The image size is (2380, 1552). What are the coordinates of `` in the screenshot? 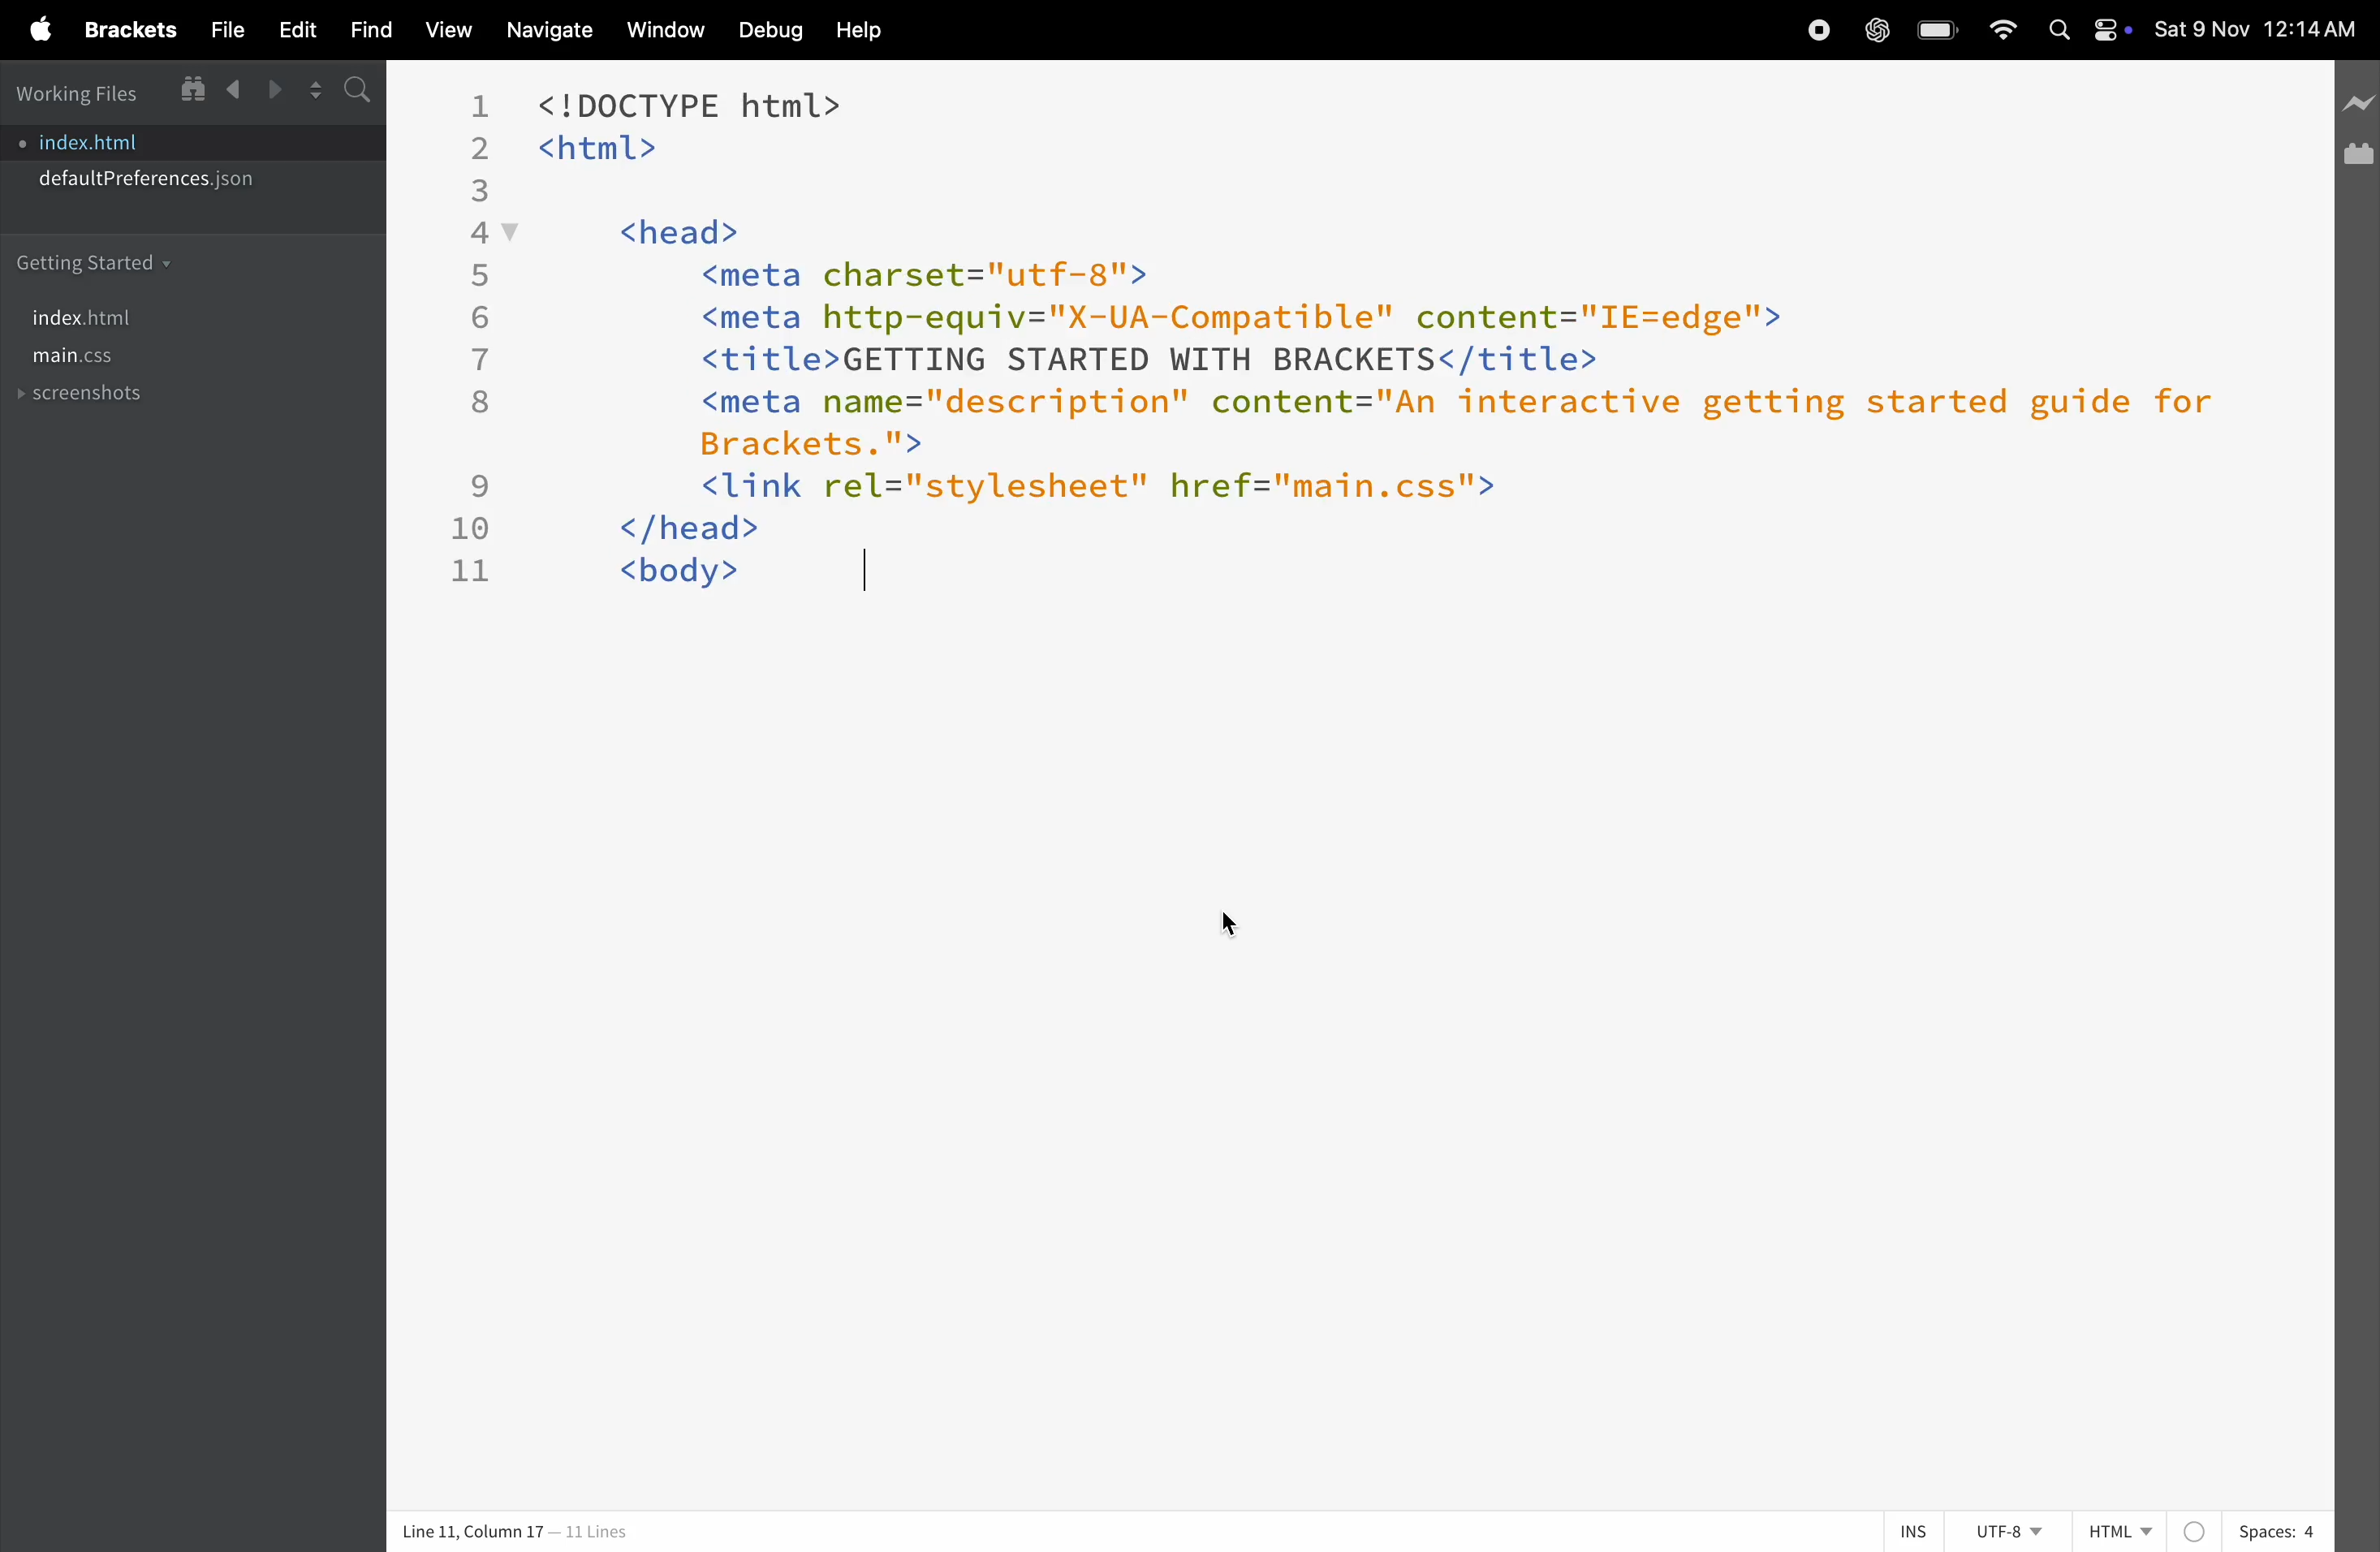 It's located at (127, 34).